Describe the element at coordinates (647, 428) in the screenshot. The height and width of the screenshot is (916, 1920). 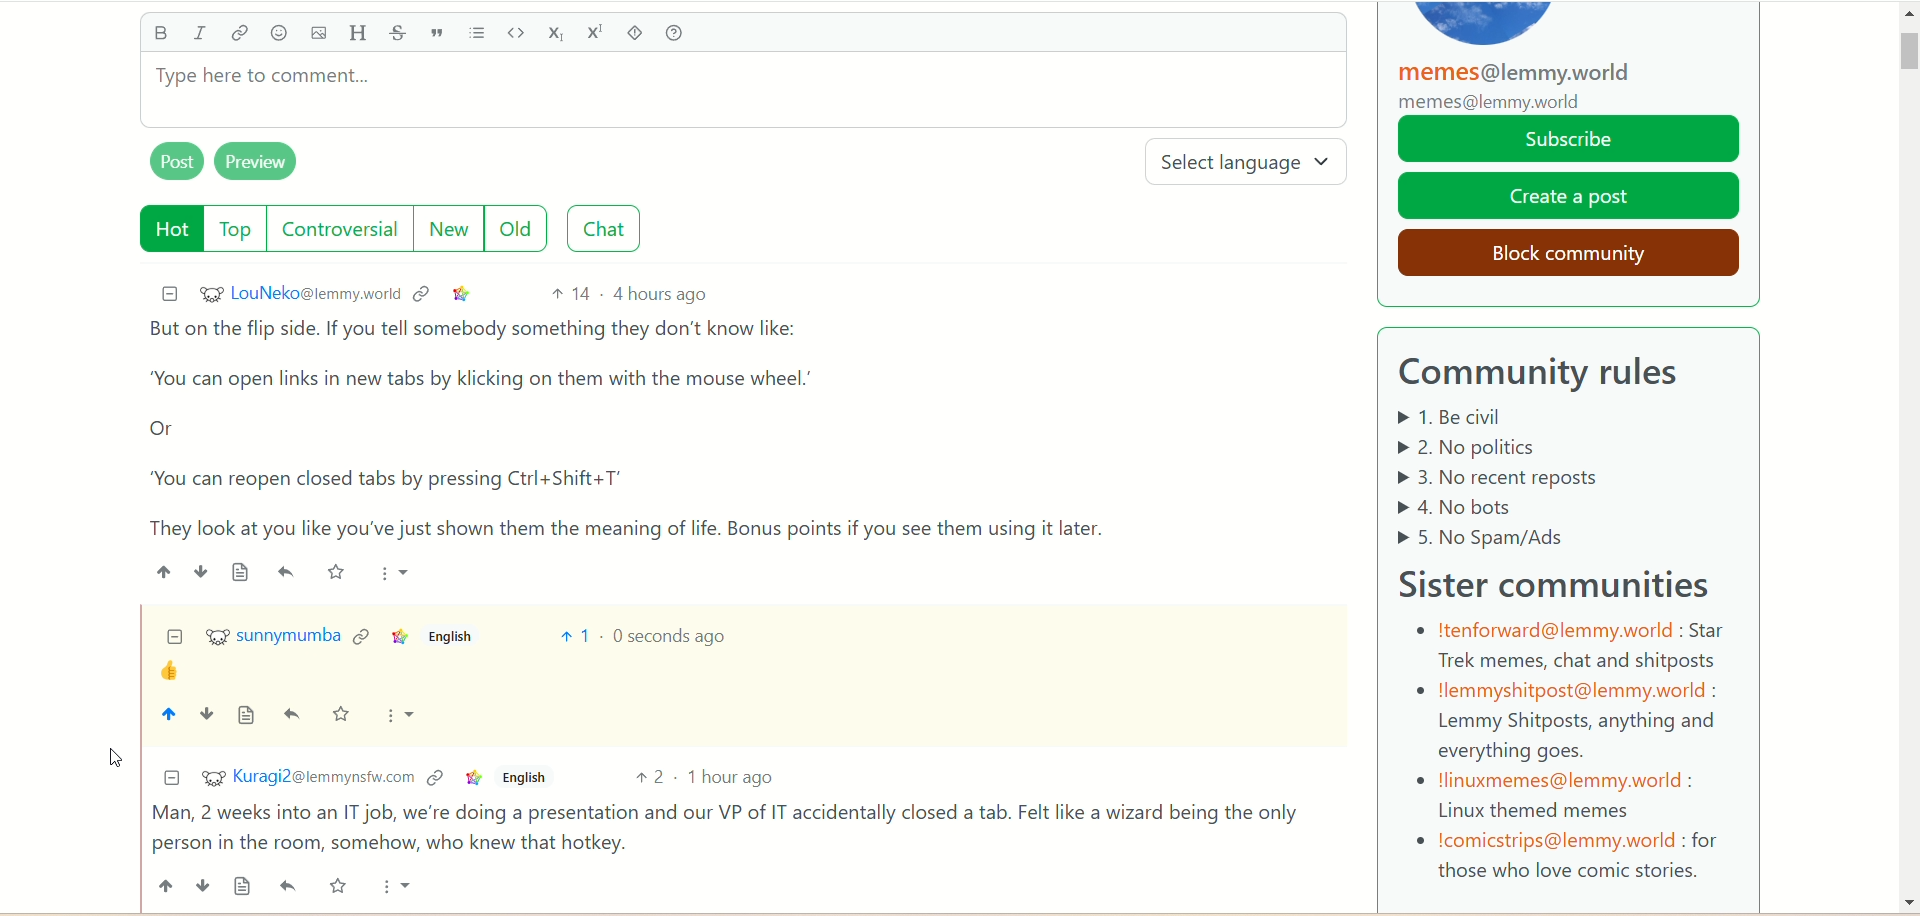
I see `comment of LouNeko` at that location.